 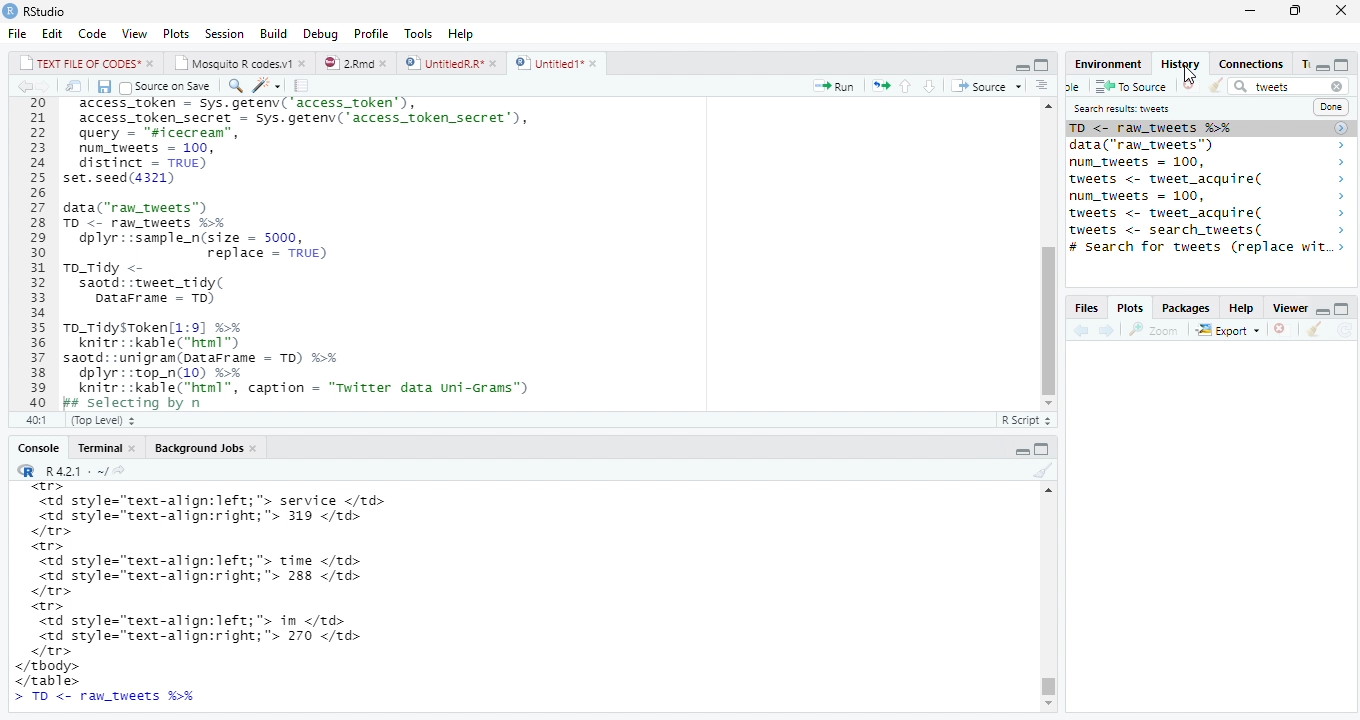 What do you see at coordinates (102, 86) in the screenshot?
I see `Save document` at bounding box center [102, 86].